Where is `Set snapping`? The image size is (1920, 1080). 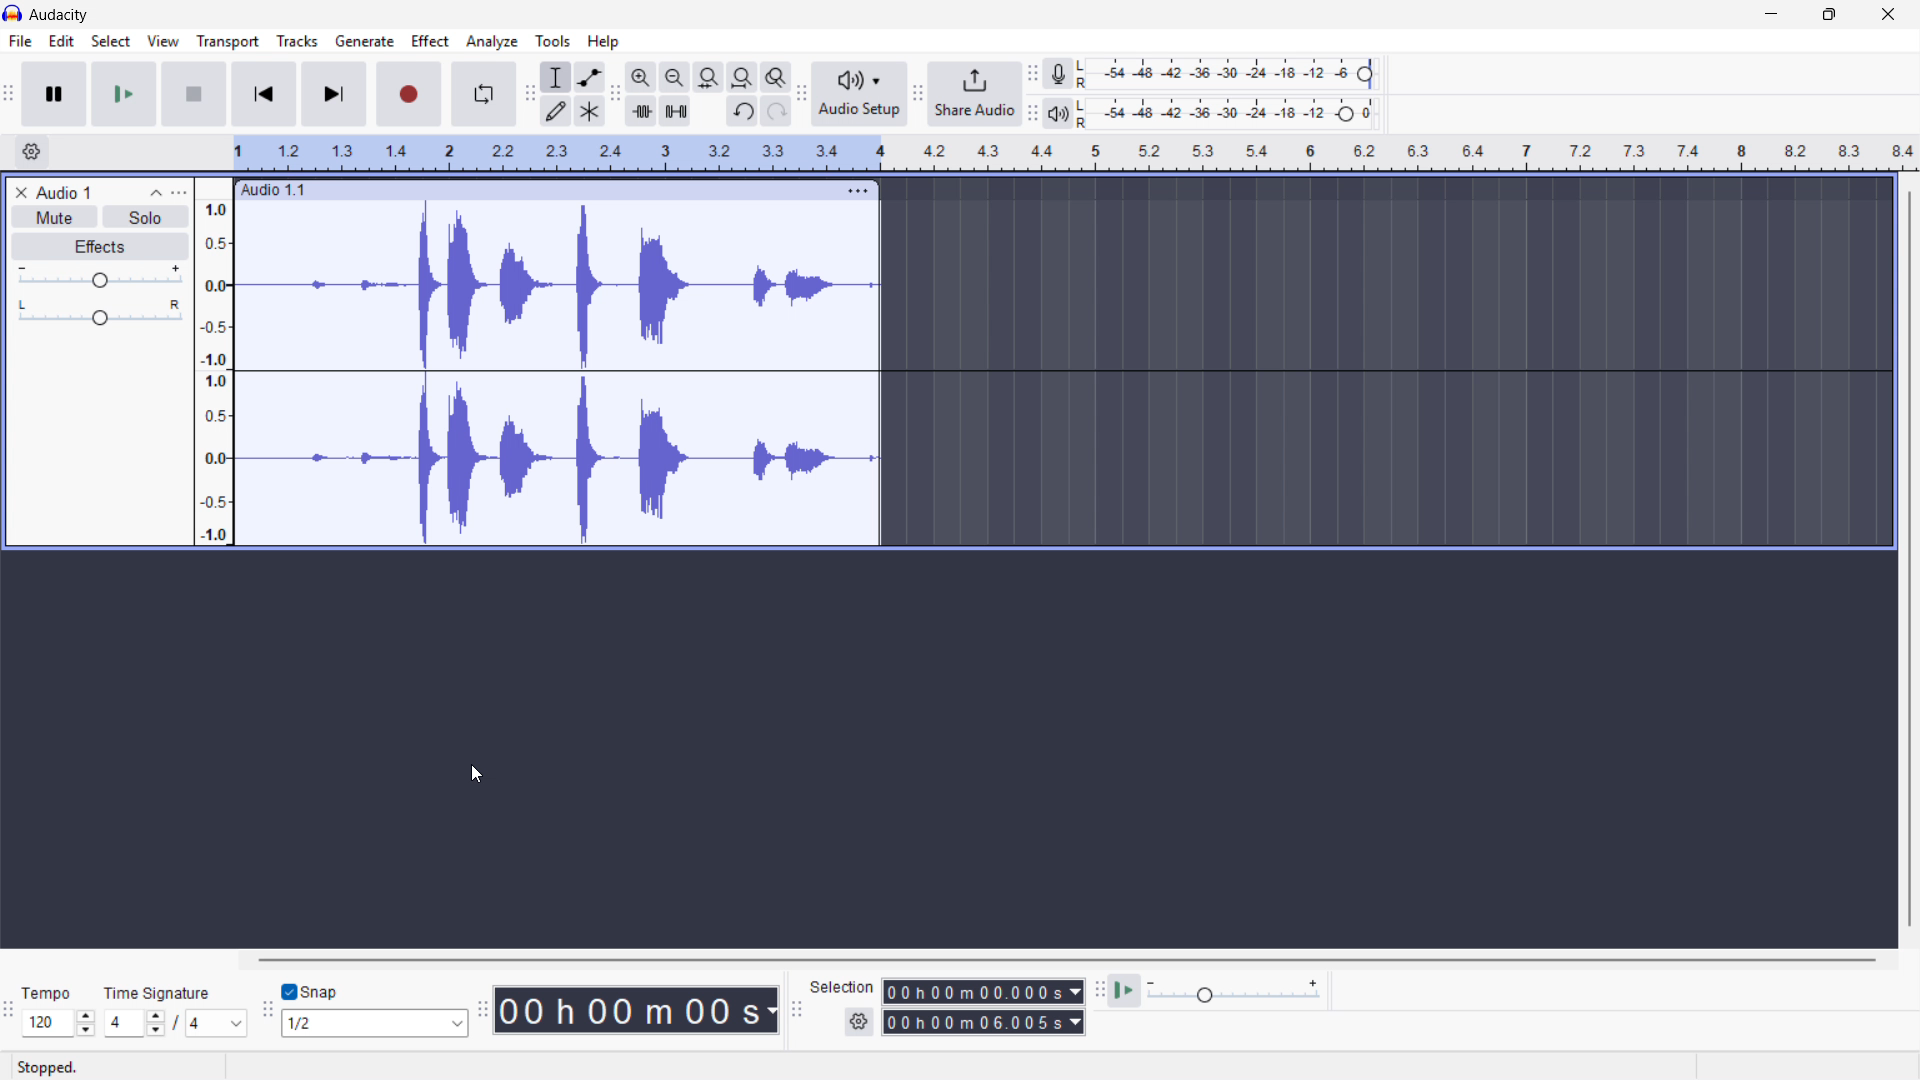
Set snapping is located at coordinates (374, 1023).